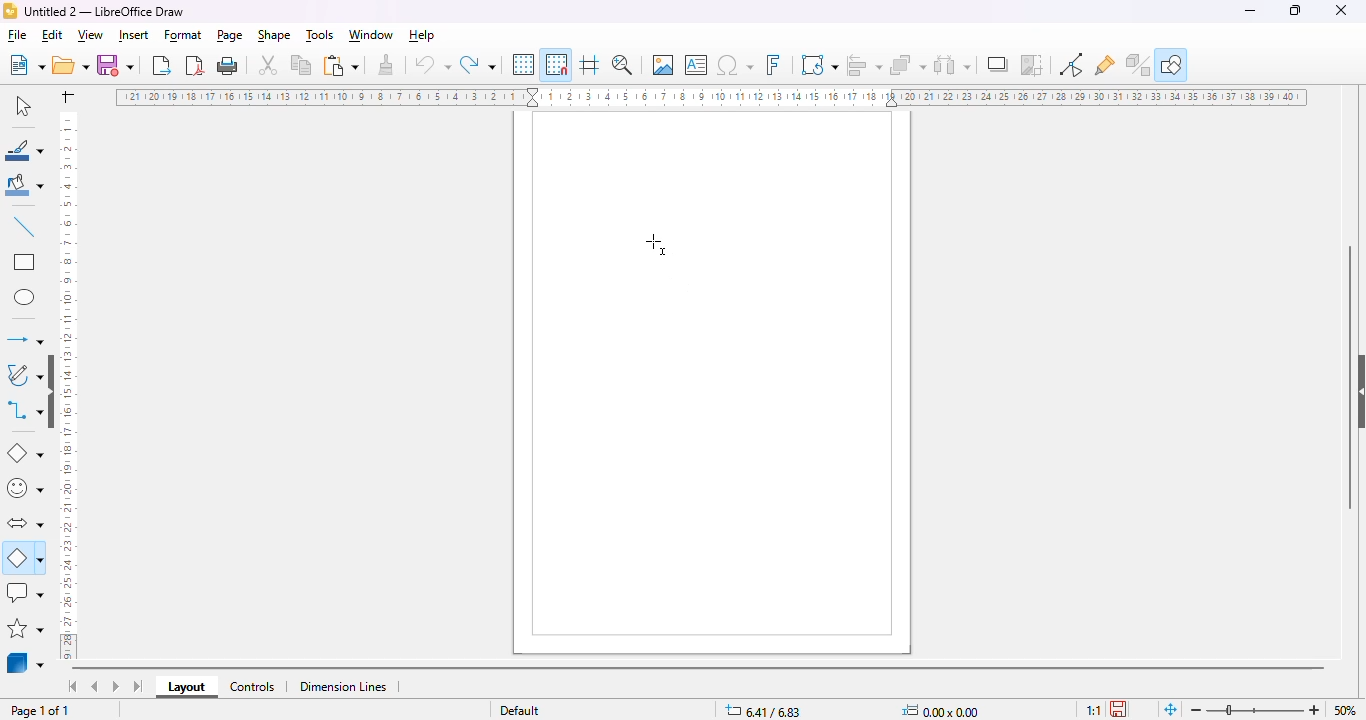  I want to click on snap to grid, so click(557, 64).